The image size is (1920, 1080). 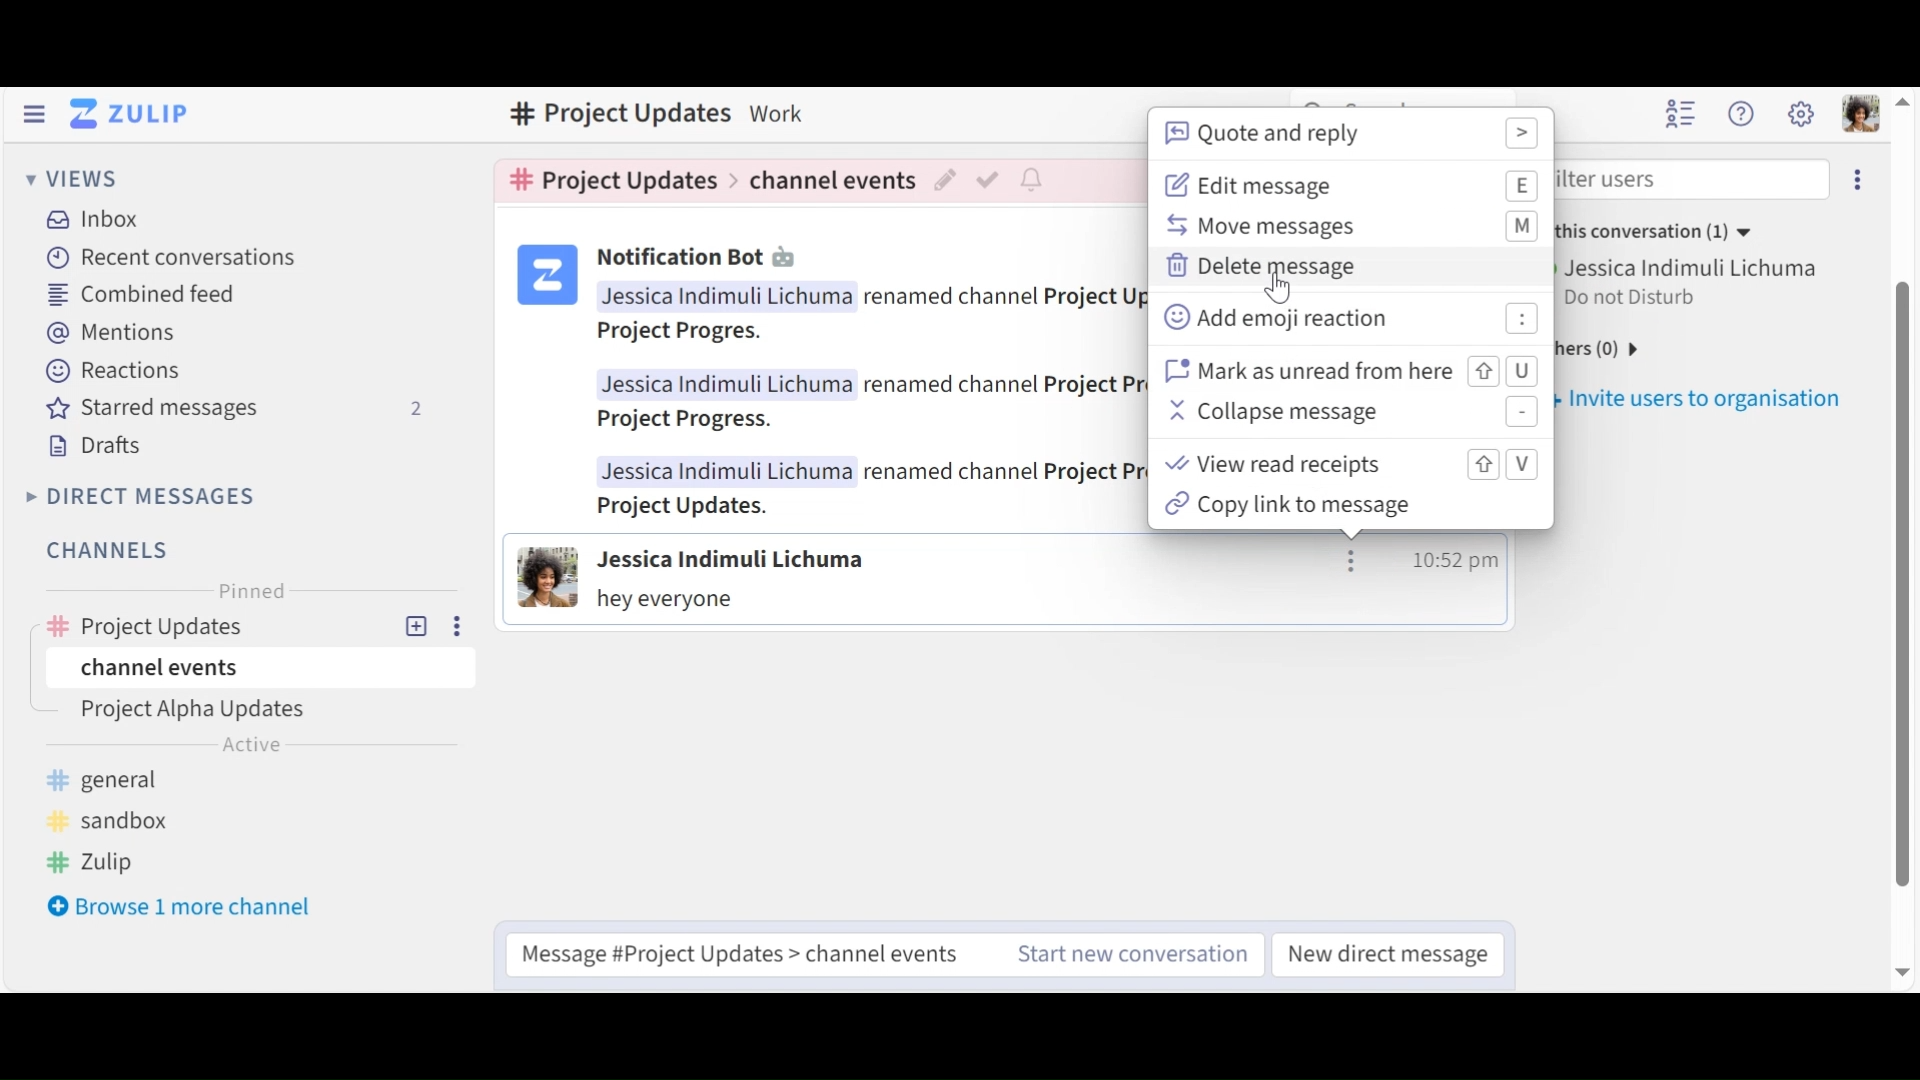 What do you see at coordinates (1342, 372) in the screenshot?
I see `Mark as unread` at bounding box center [1342, 372].